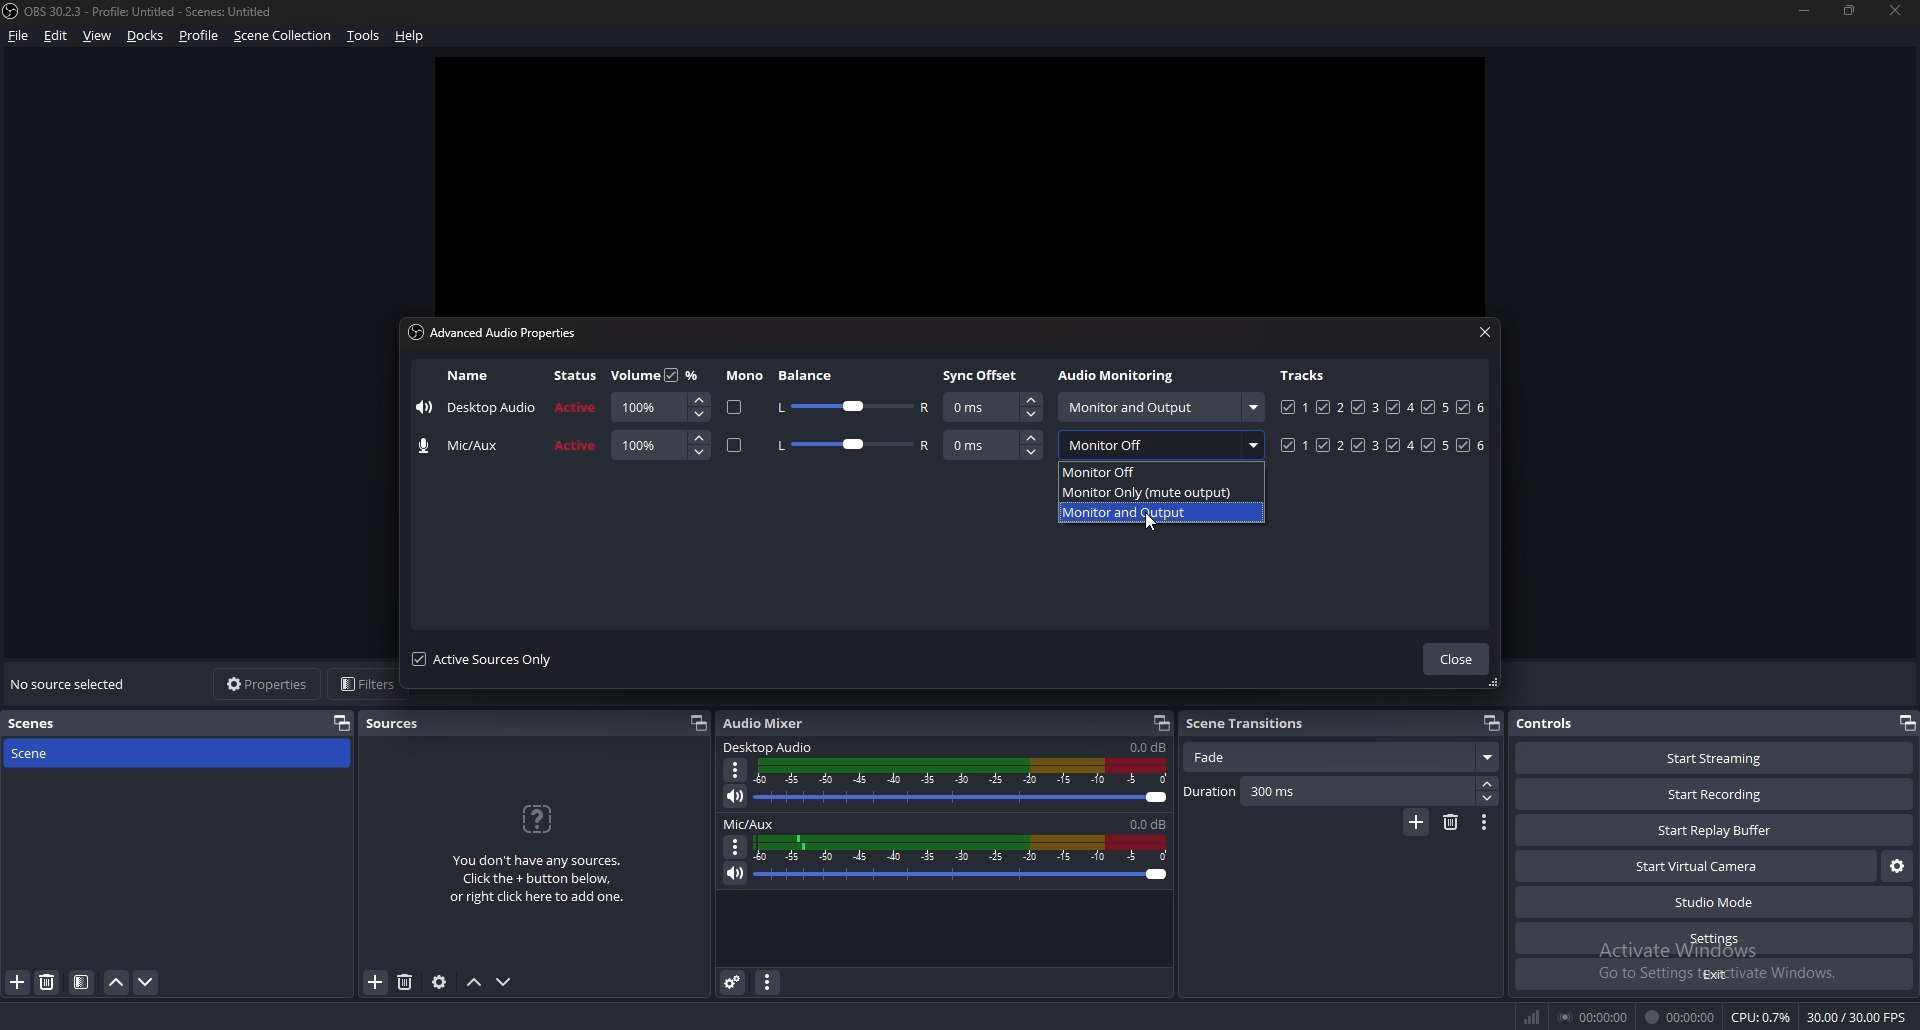 The height and width of the screenshot is (1030, 1920). What do you see at coordinates (477, 982) in the screenshot?
I see `move source up` at bounding box center [477, 982].